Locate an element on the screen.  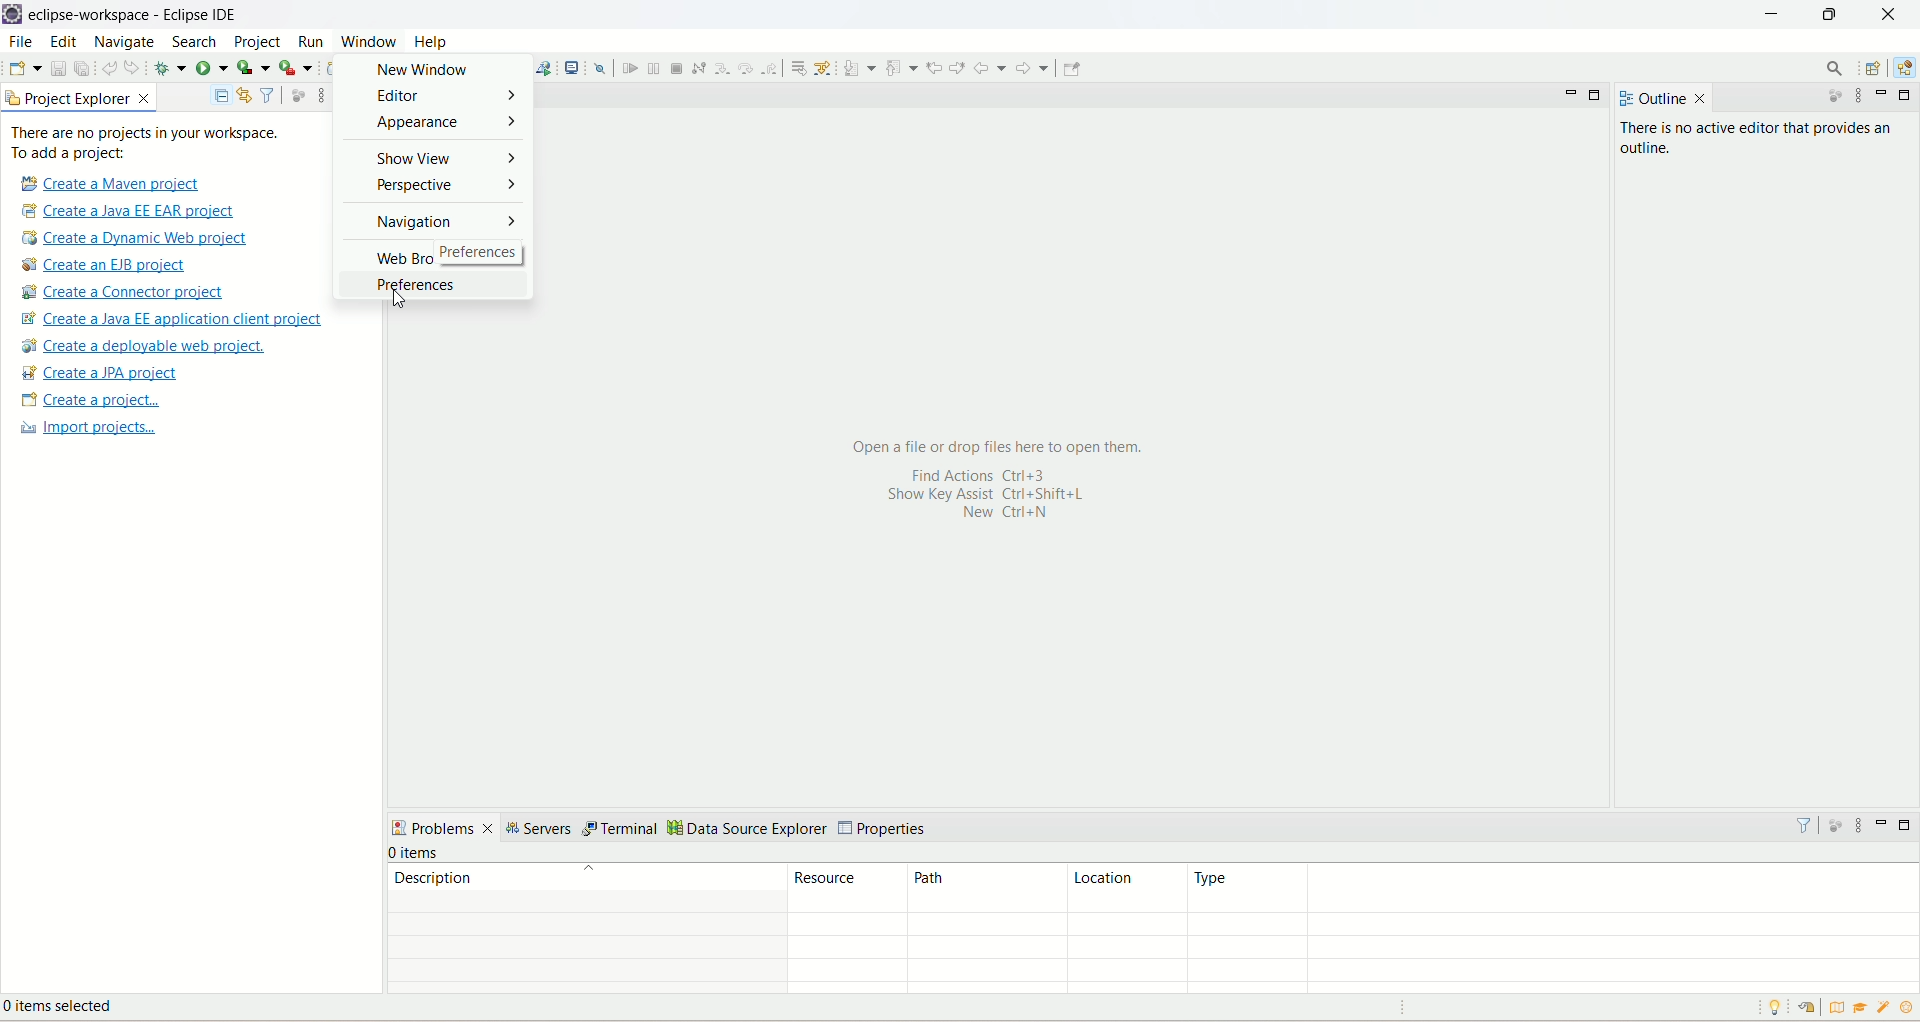
next annotation is located at coordinates (859, 68).